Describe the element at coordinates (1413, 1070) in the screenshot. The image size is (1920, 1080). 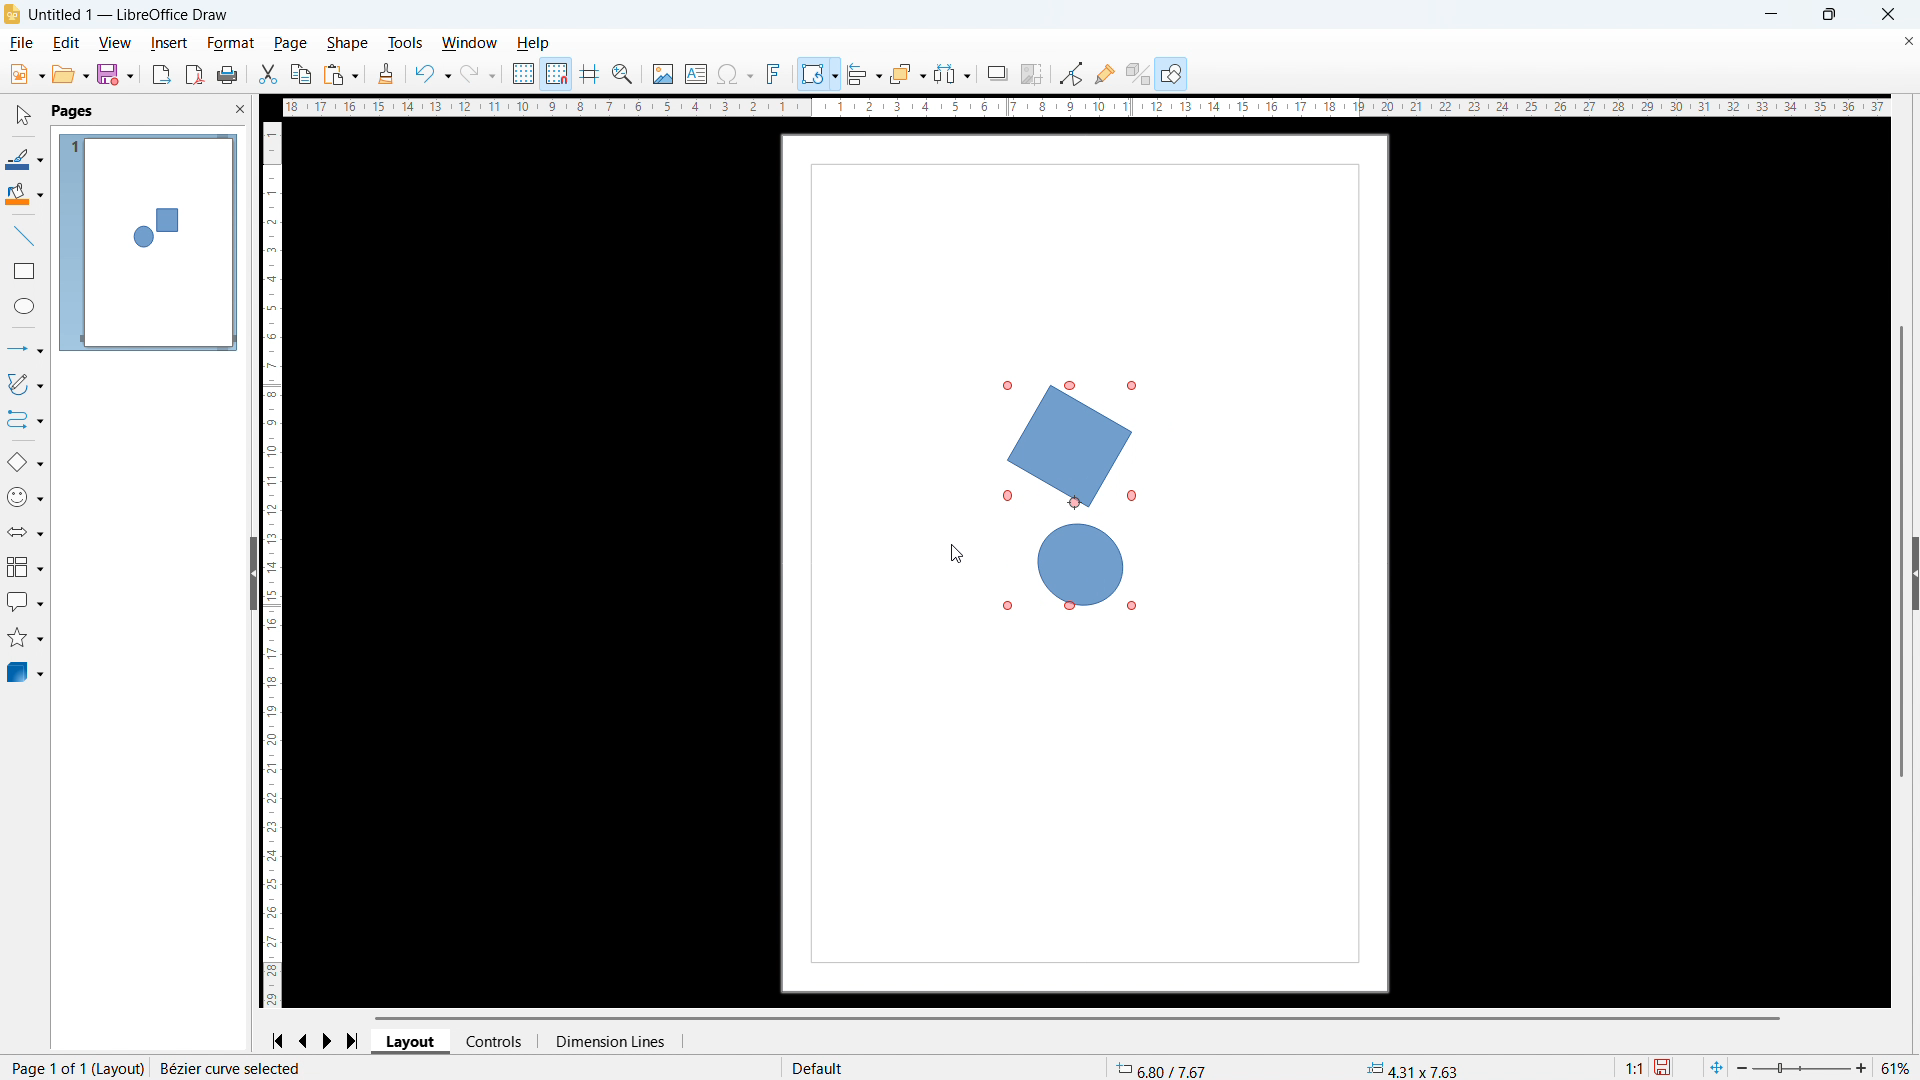
I see `Object dimensions ` at that location.